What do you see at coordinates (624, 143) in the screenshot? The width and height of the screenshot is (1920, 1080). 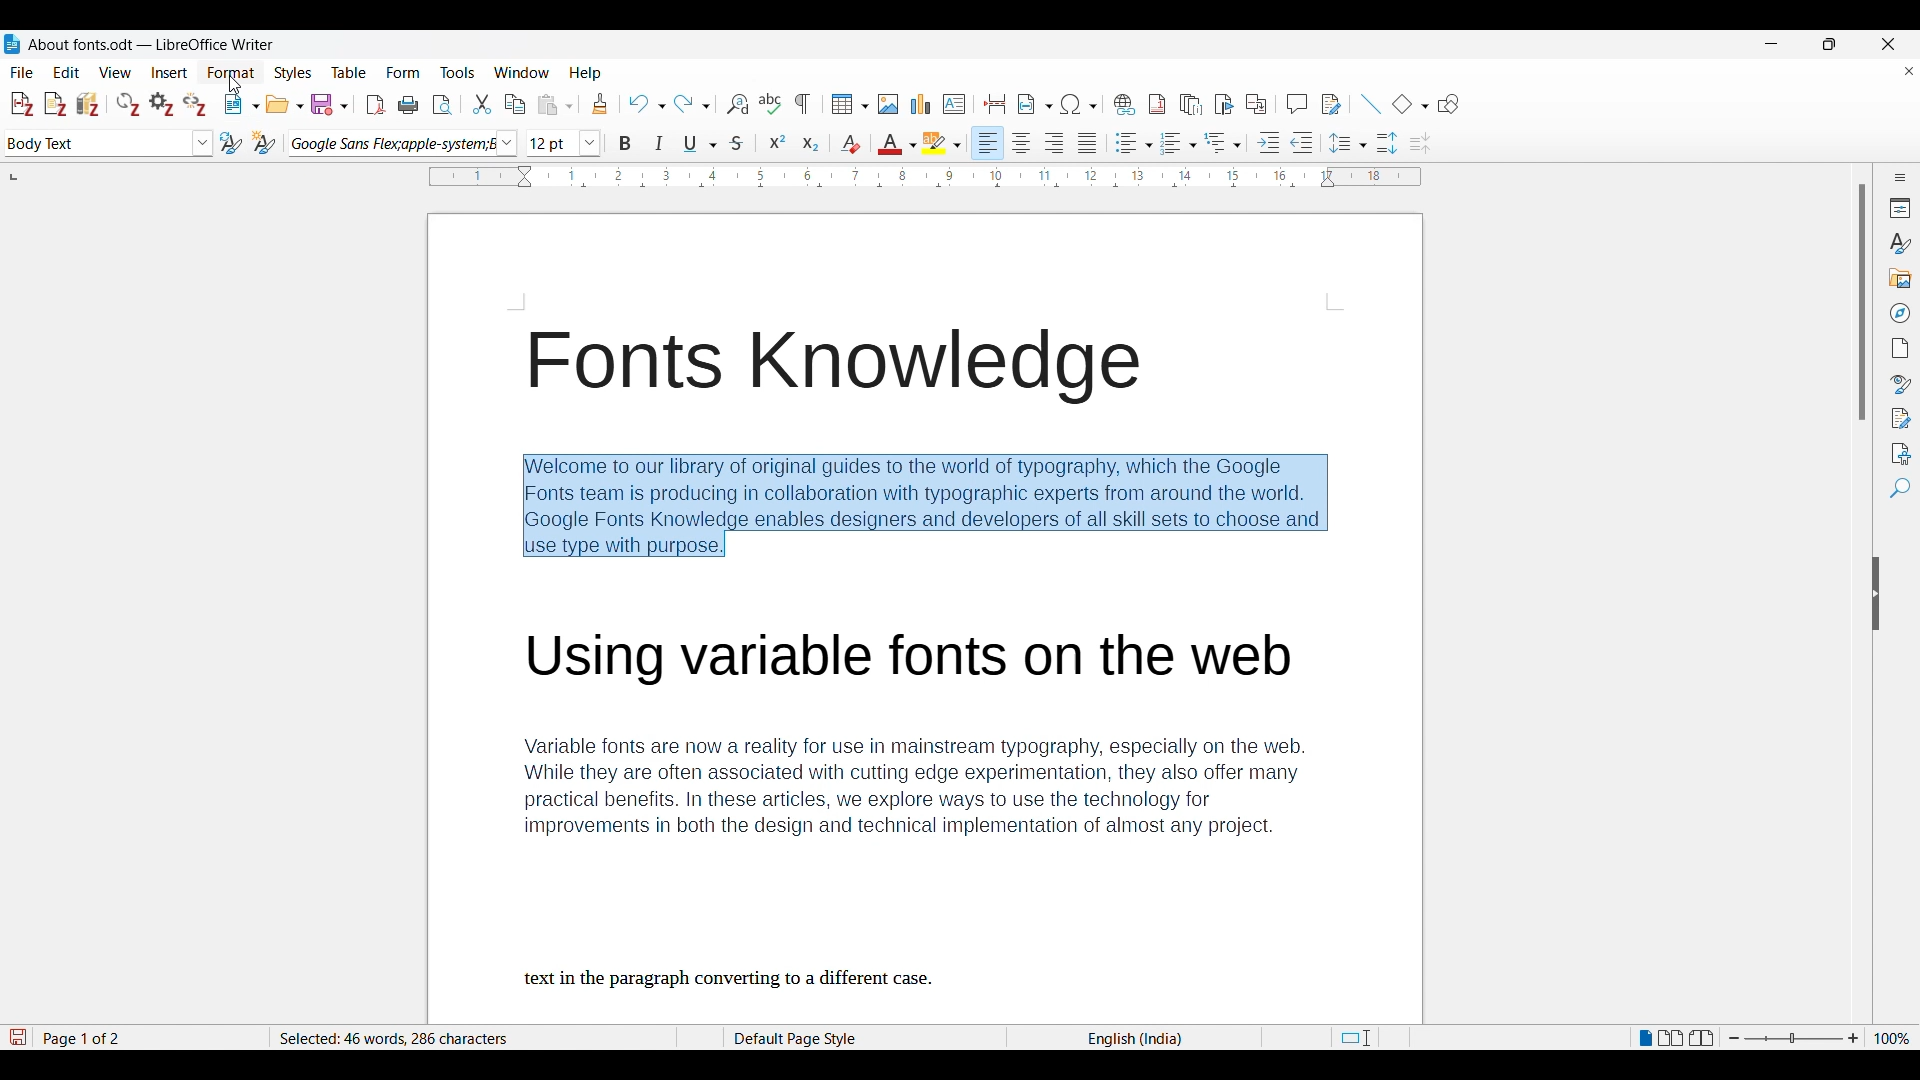 I see `Bold` at bounding box center [624, 143].